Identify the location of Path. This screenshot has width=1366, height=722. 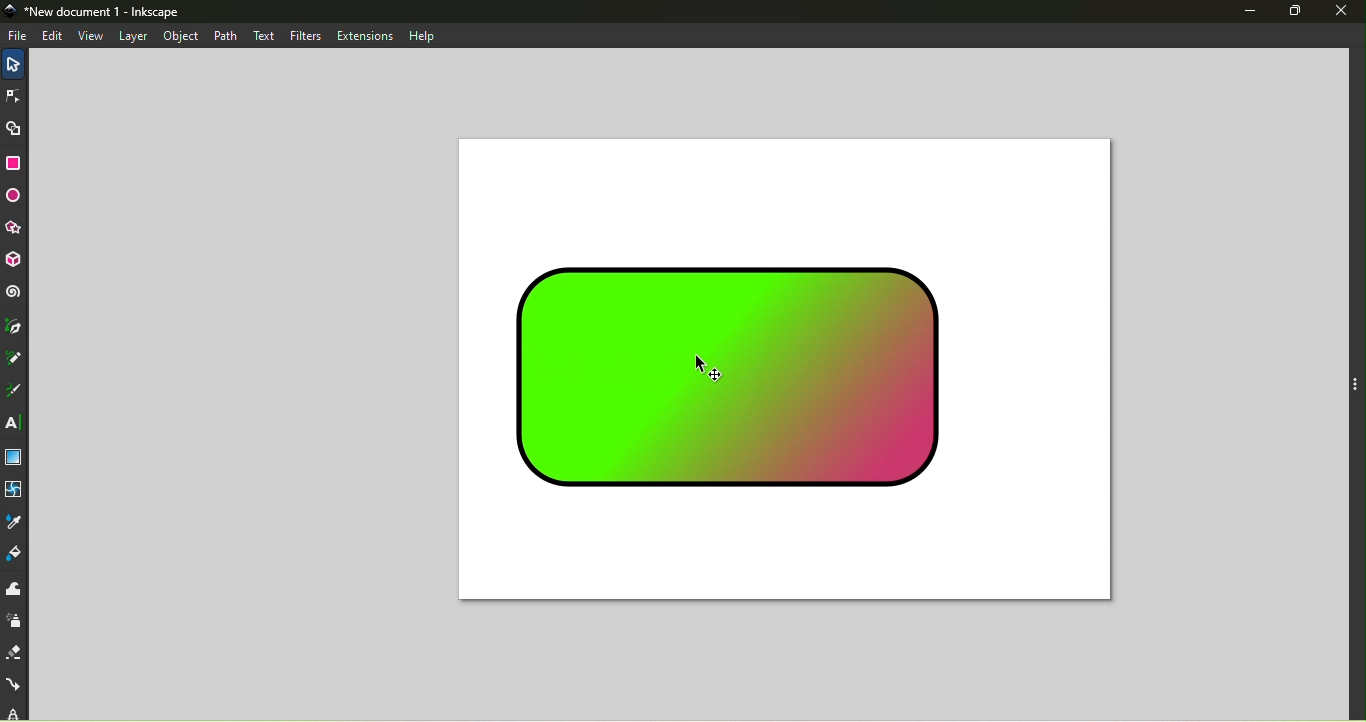
(230, 36).